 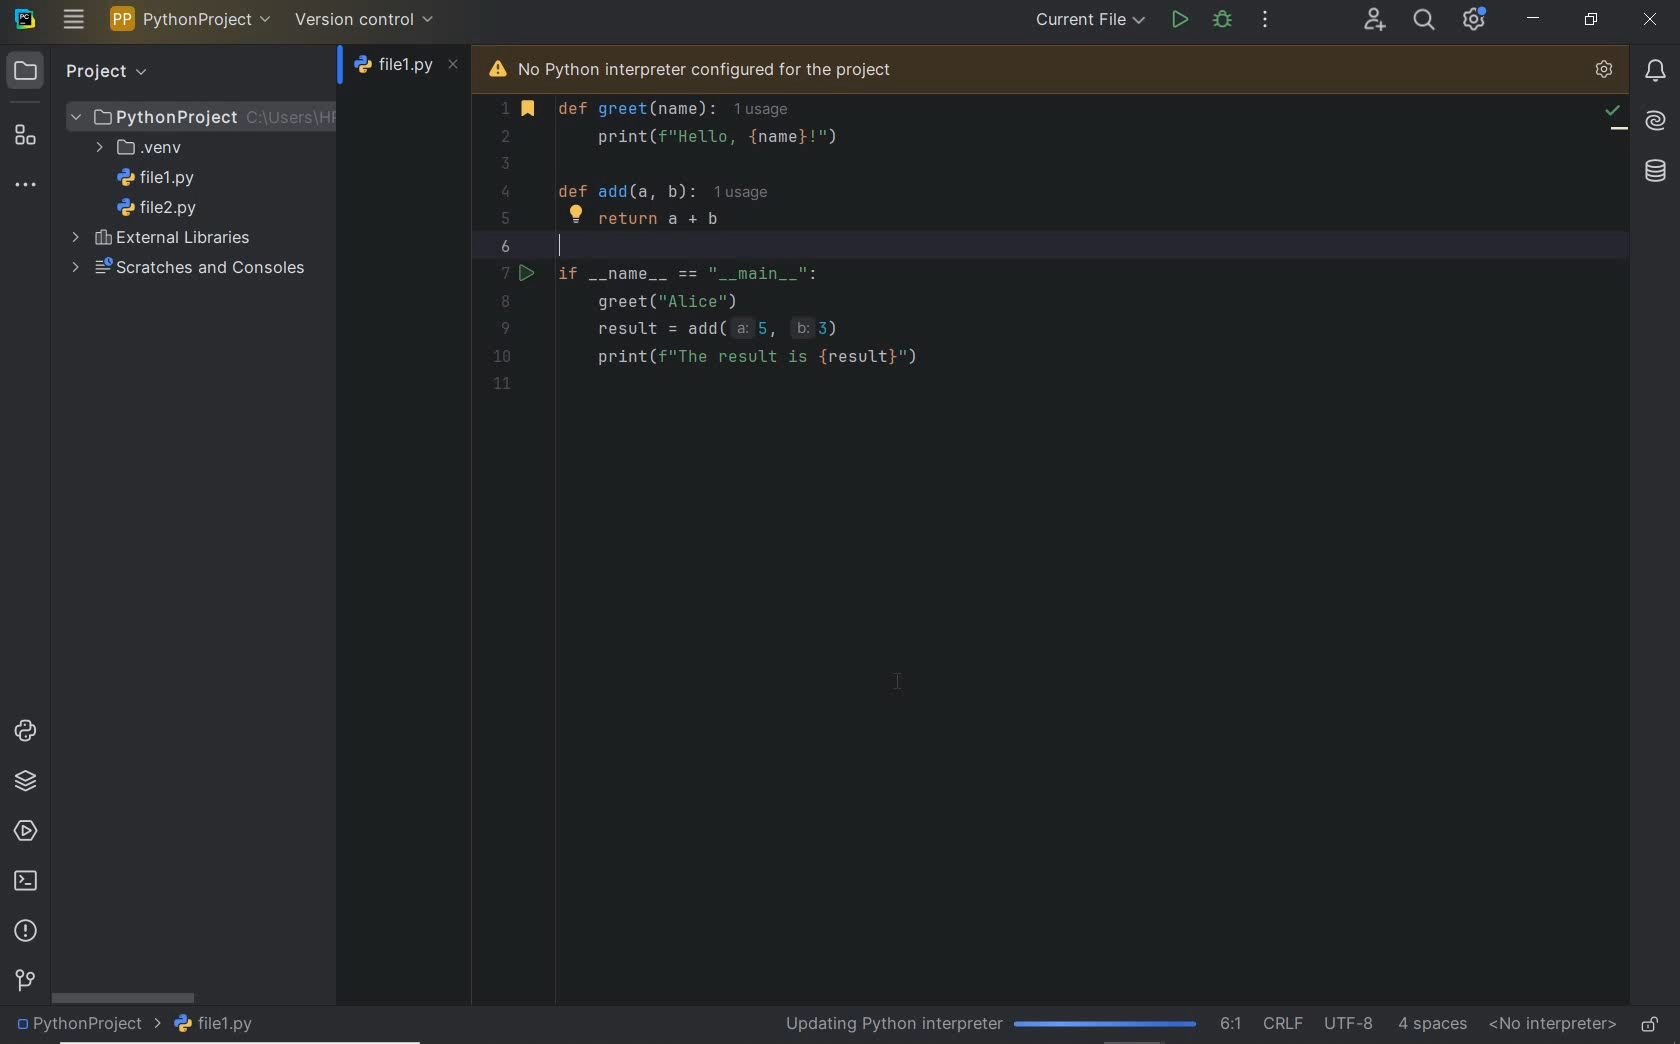 What do you see at coordinates (1229, 1023) in the screenshot?
I see `go to line` at bounding box center [1229, 1023].